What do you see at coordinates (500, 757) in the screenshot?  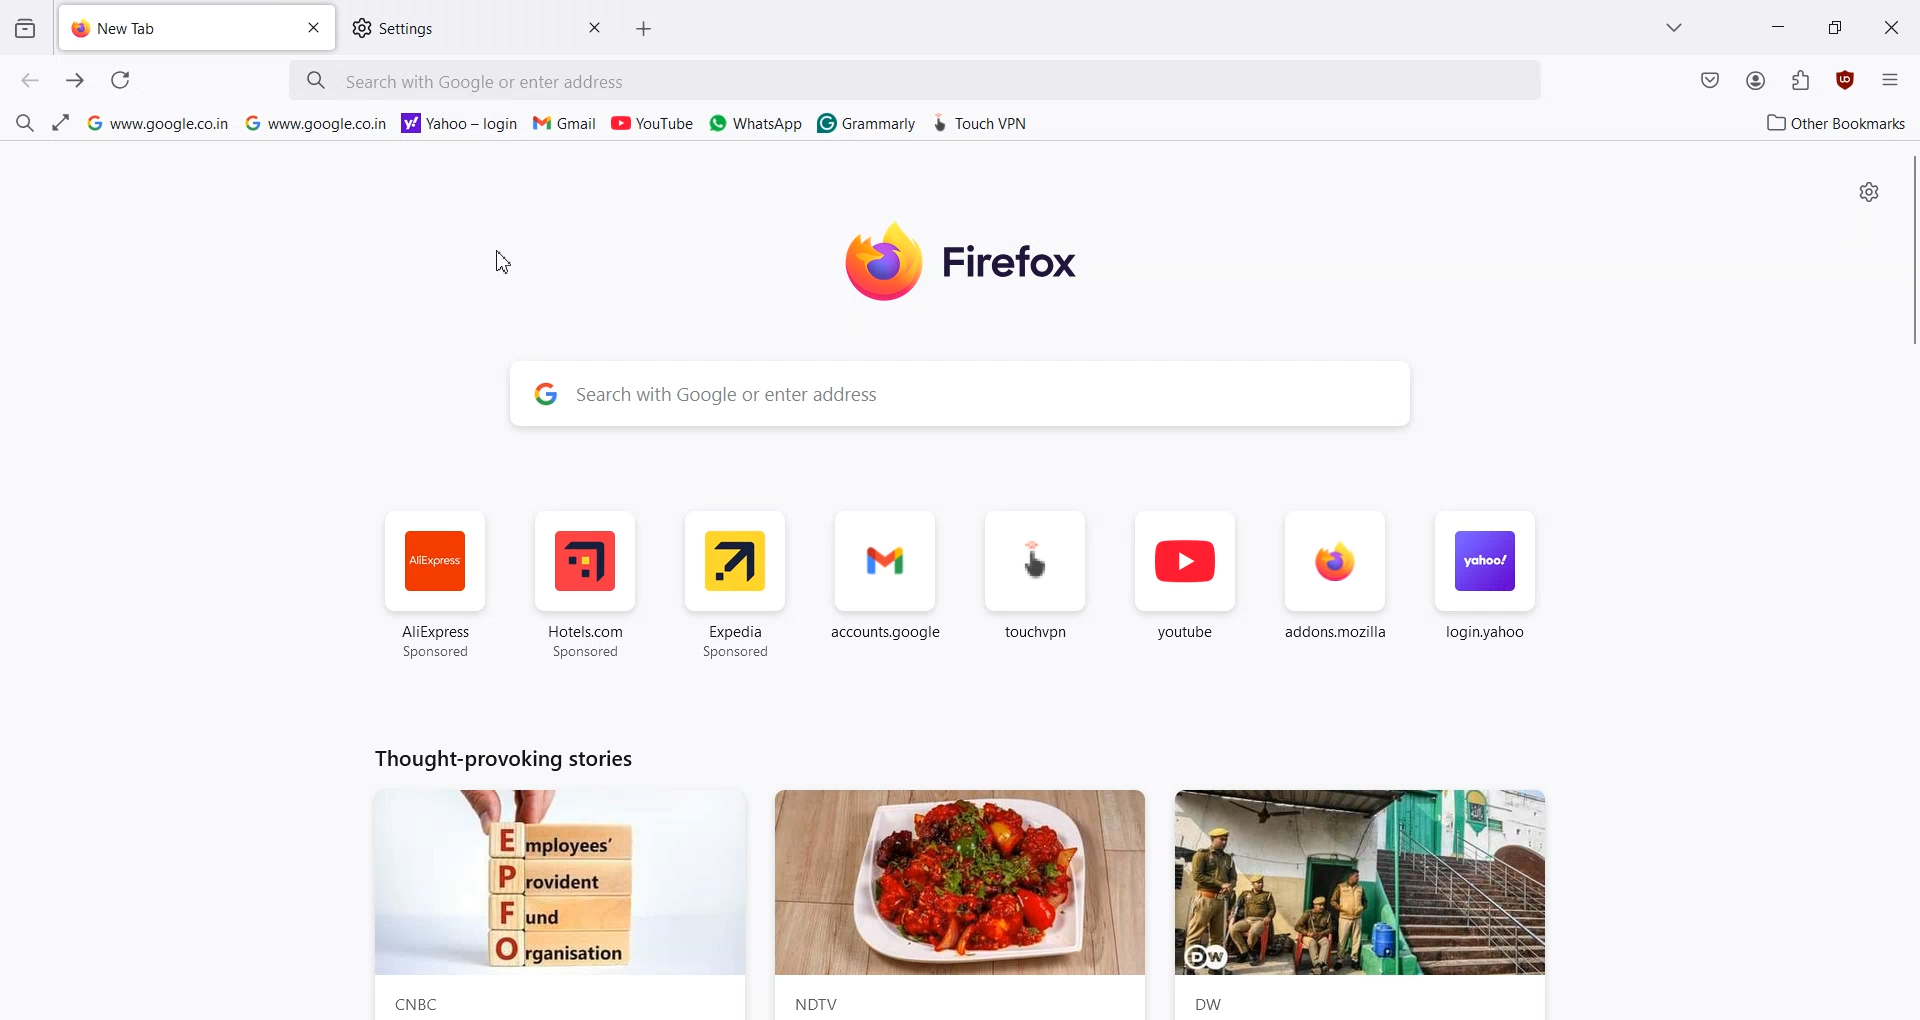 I see `Text` at bounding box center [500, 757].